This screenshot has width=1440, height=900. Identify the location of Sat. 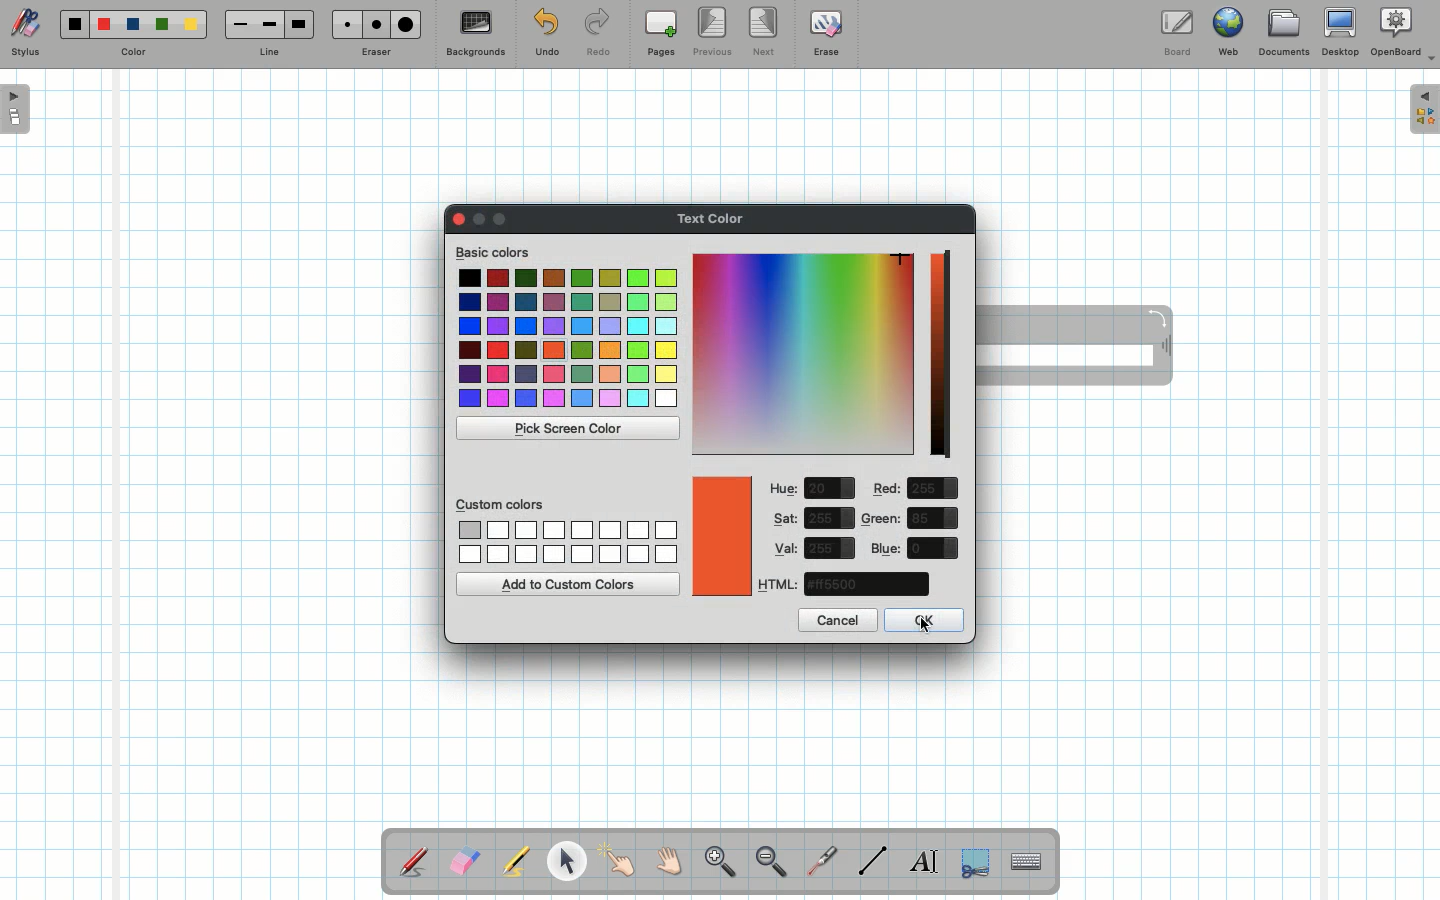
(786, 518).